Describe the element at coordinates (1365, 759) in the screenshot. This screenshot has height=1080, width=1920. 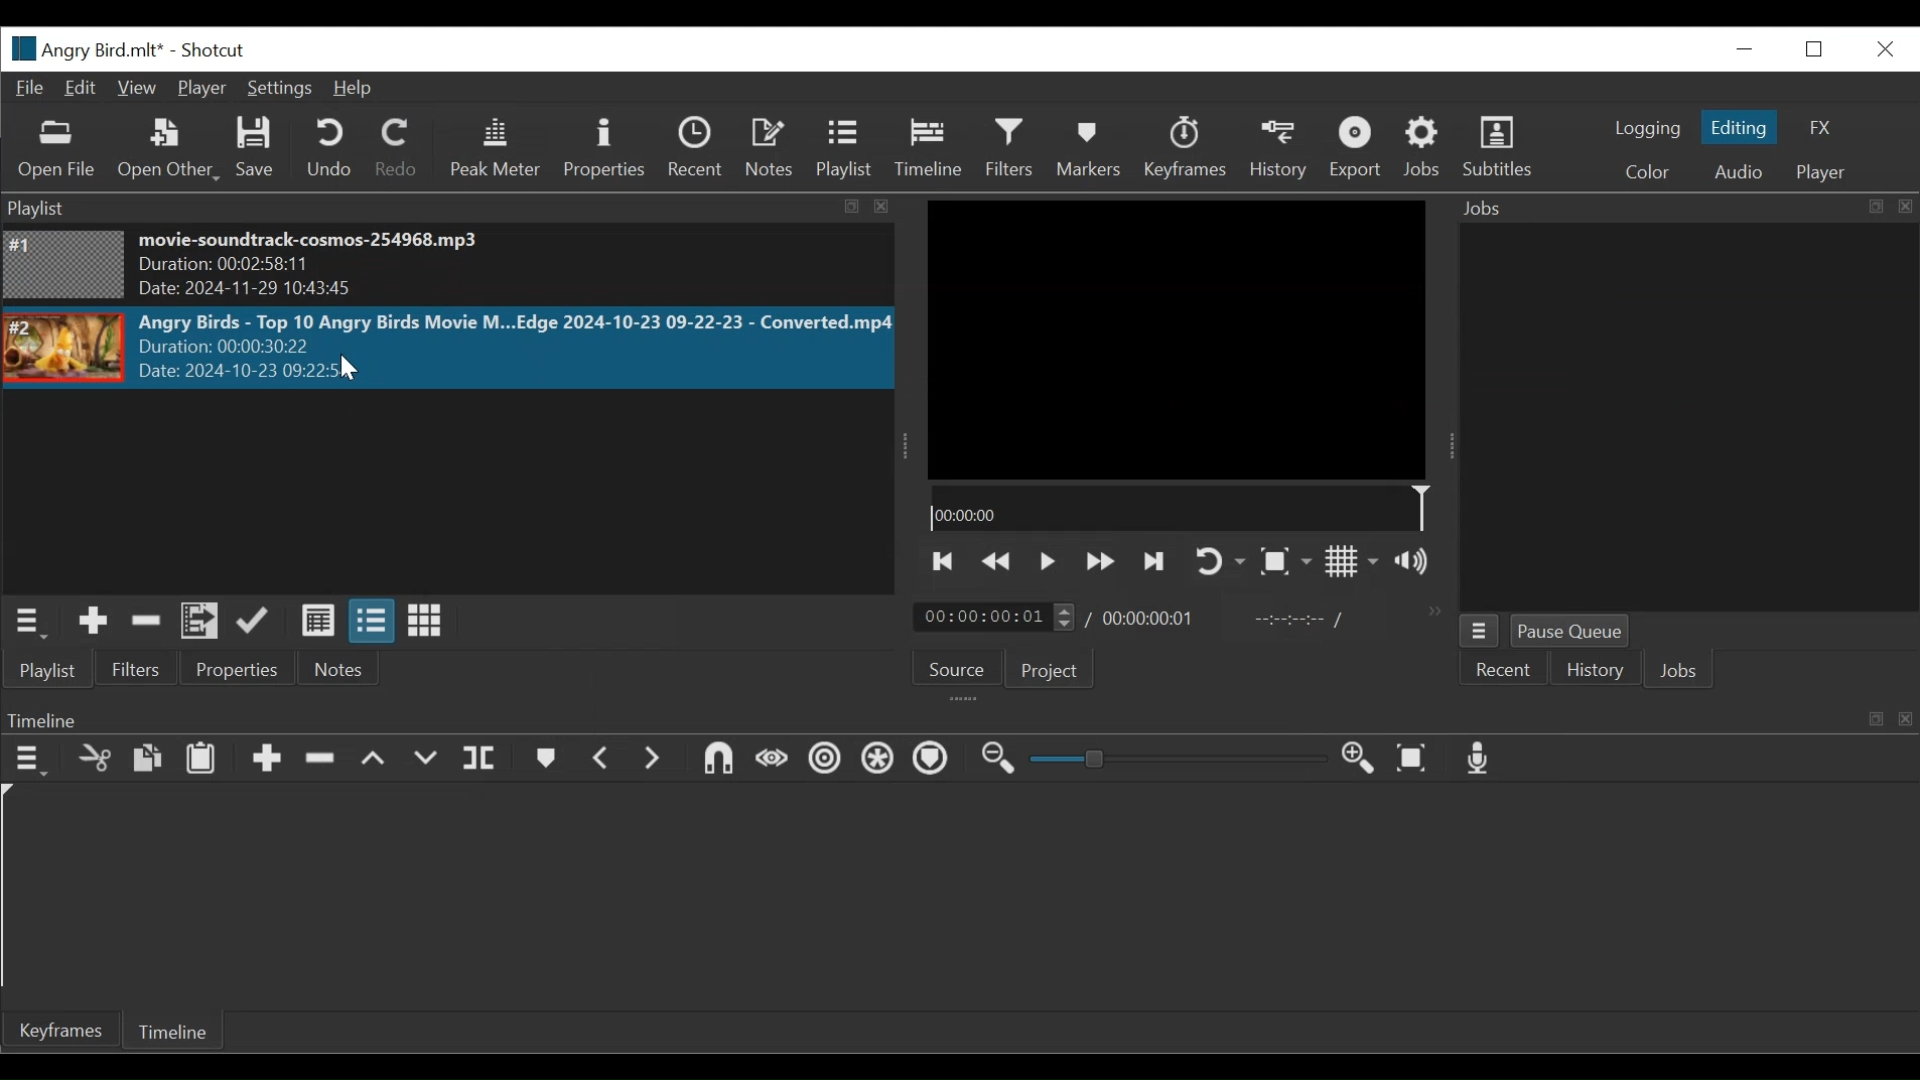
I see `Zoom in ` at that location.